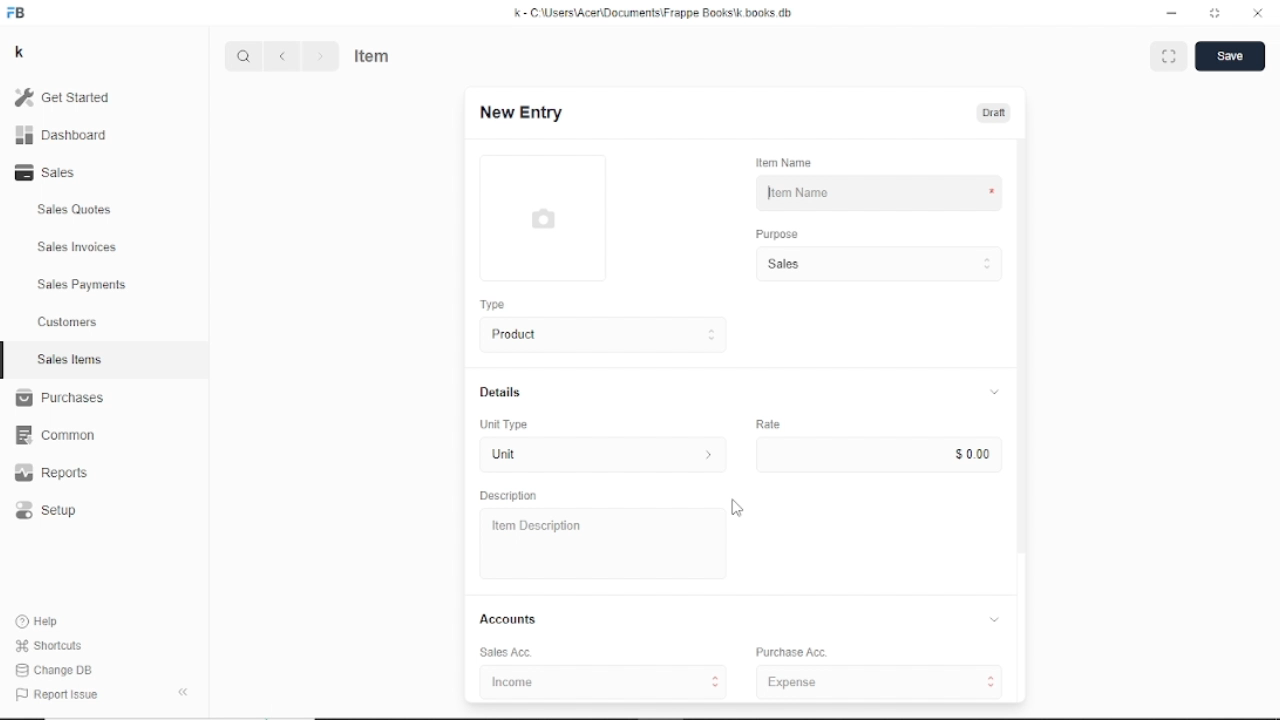 This screenshot has height=720, width=1280. What do you see at coordinates (532, 526) in the screenshot?
I see `Item Description` at bounding box center [532, 526].